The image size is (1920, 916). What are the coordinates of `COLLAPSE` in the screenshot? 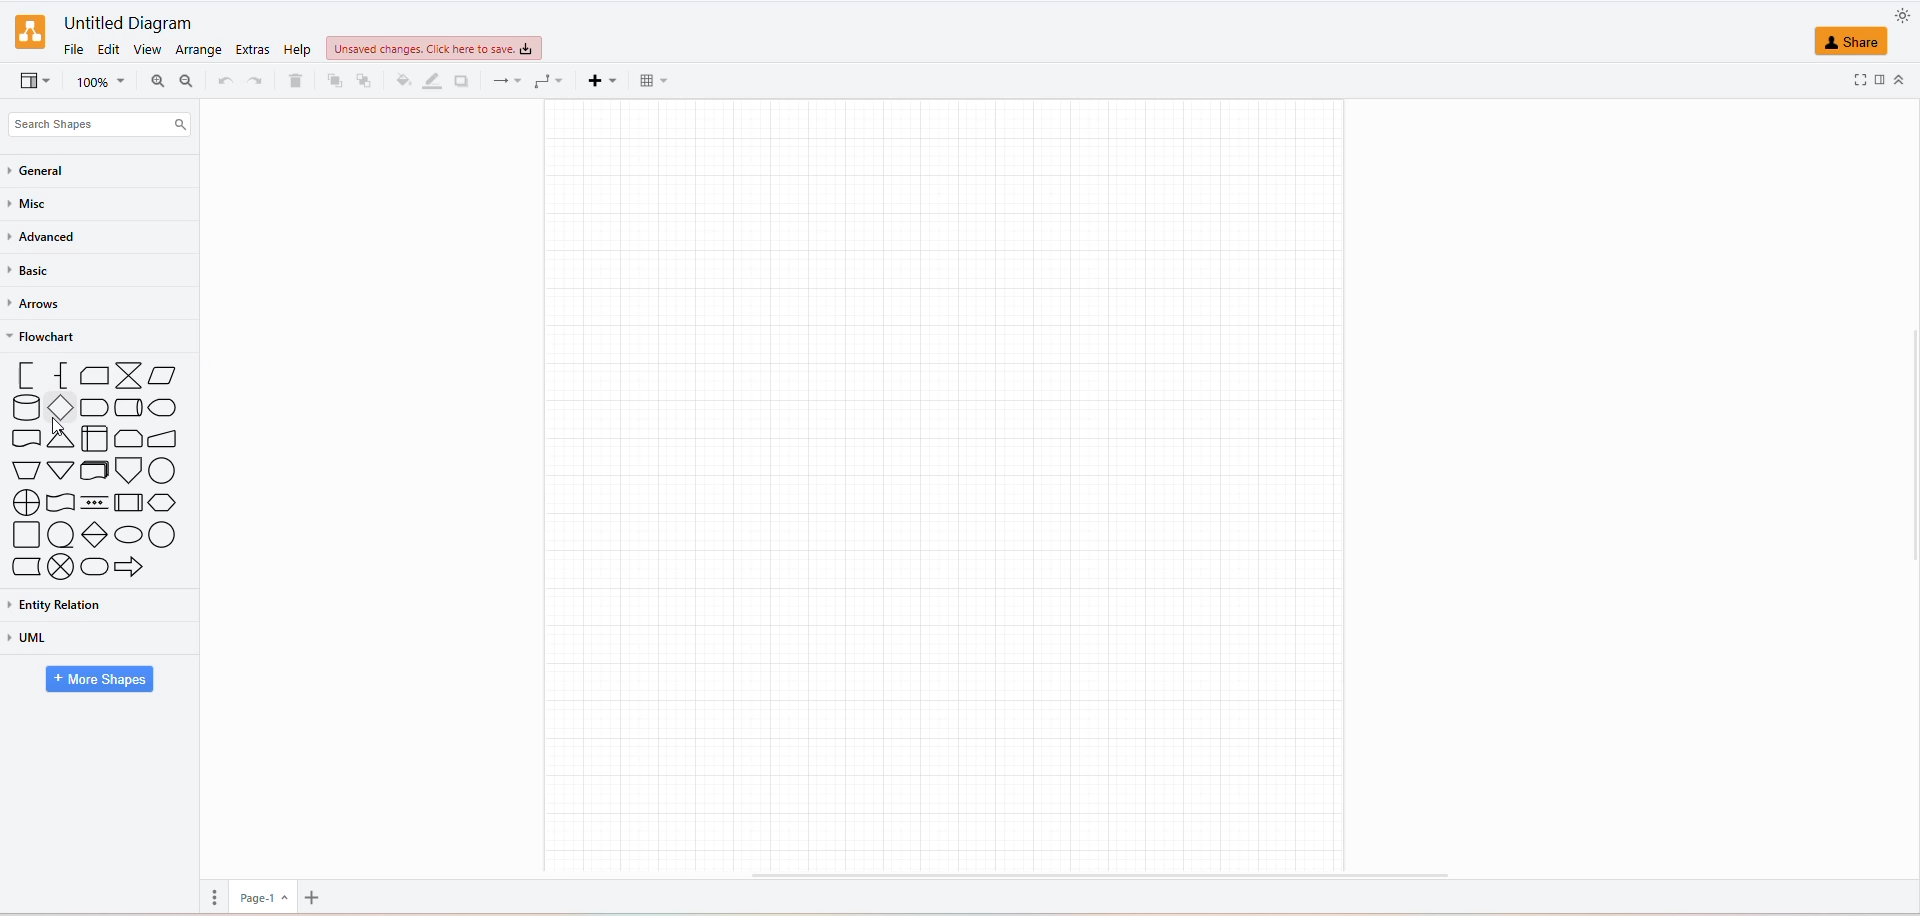 It's located at (1898, 77).